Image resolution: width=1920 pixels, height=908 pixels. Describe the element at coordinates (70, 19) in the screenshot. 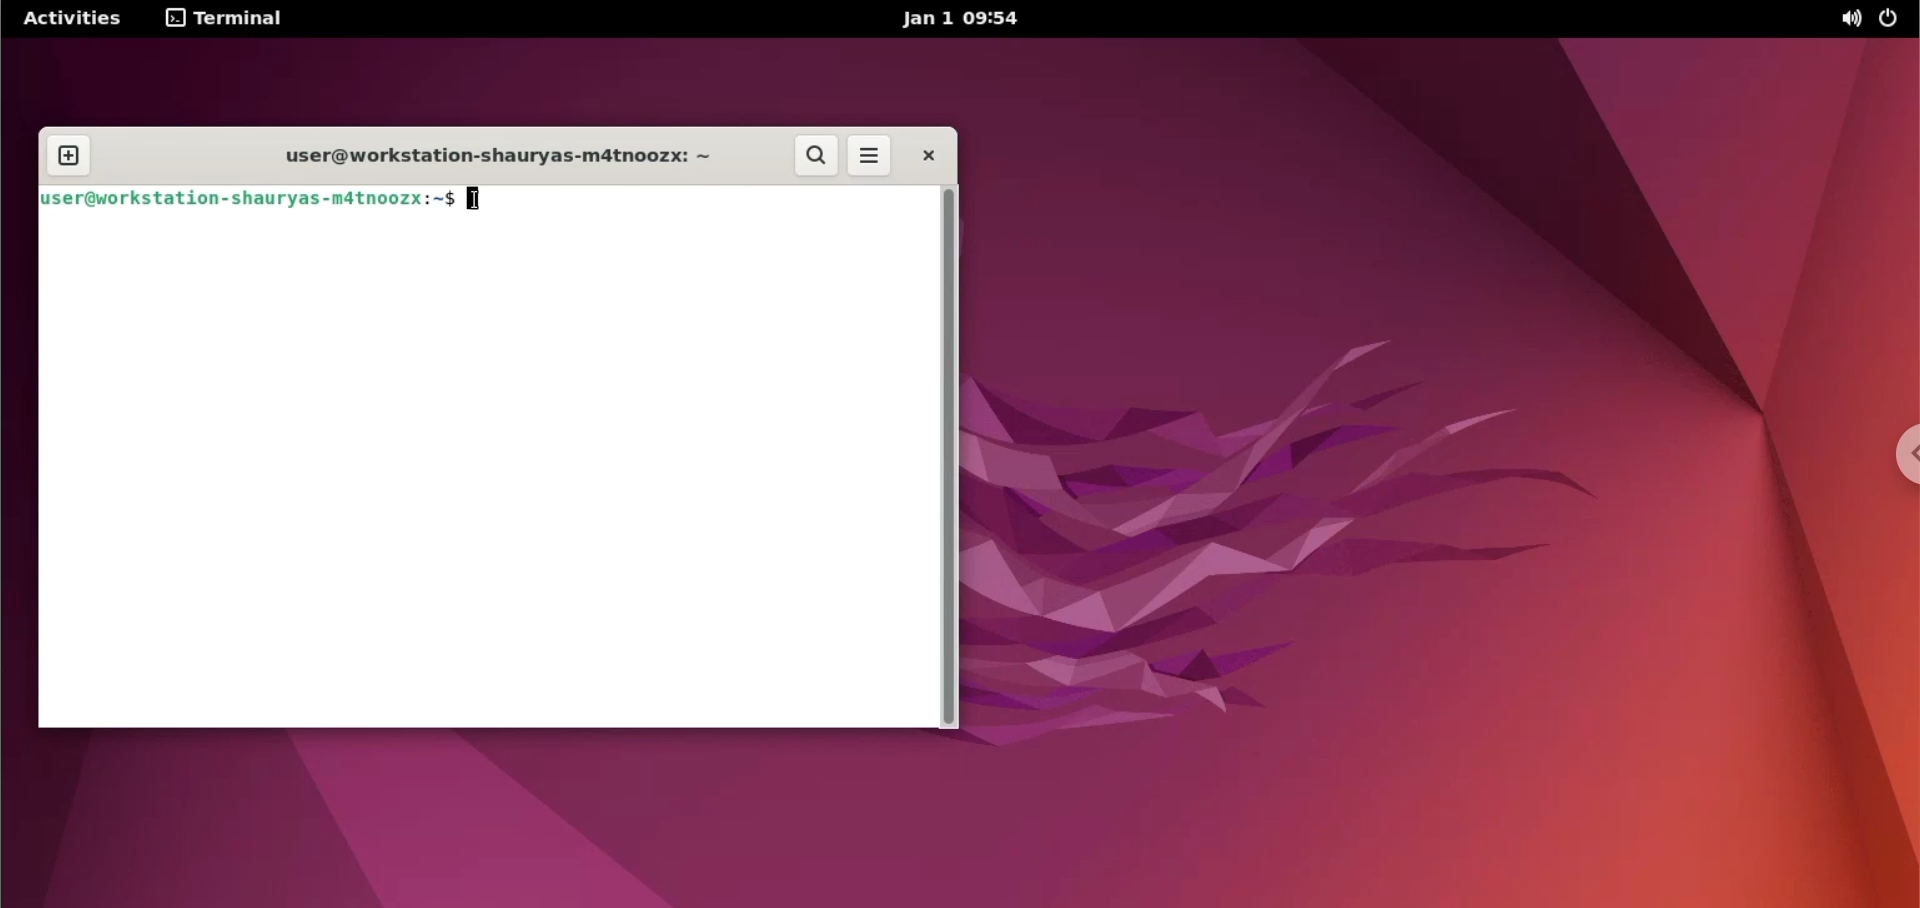

I see `Activities` at that location.